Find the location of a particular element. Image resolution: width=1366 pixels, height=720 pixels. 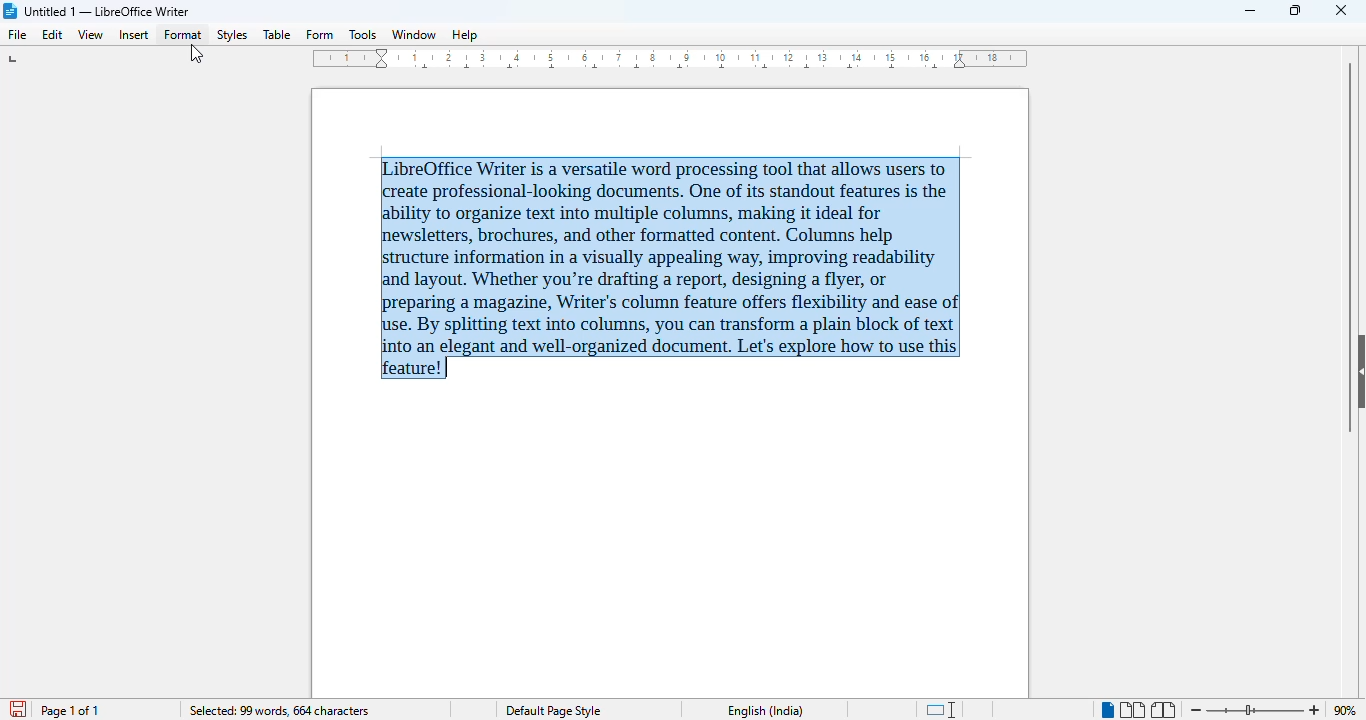

Change zoom level is located at coordinates (1256, 710).